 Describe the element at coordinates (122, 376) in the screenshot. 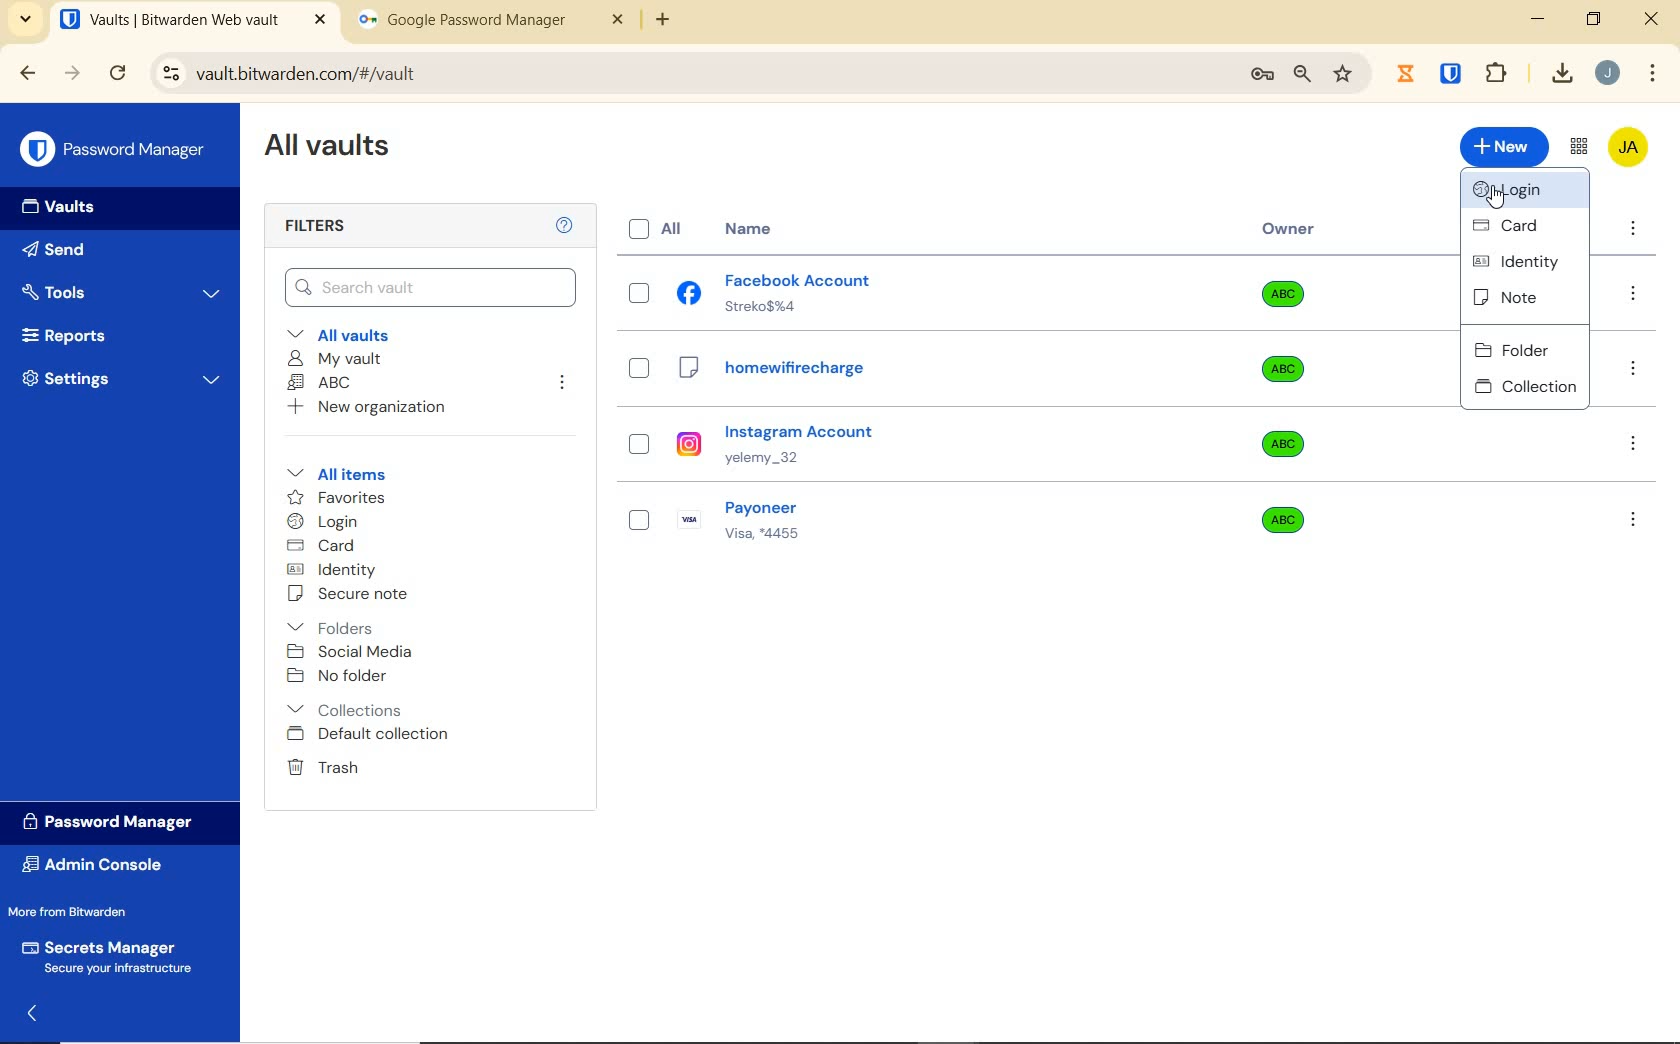

I see `Settings` at that location.